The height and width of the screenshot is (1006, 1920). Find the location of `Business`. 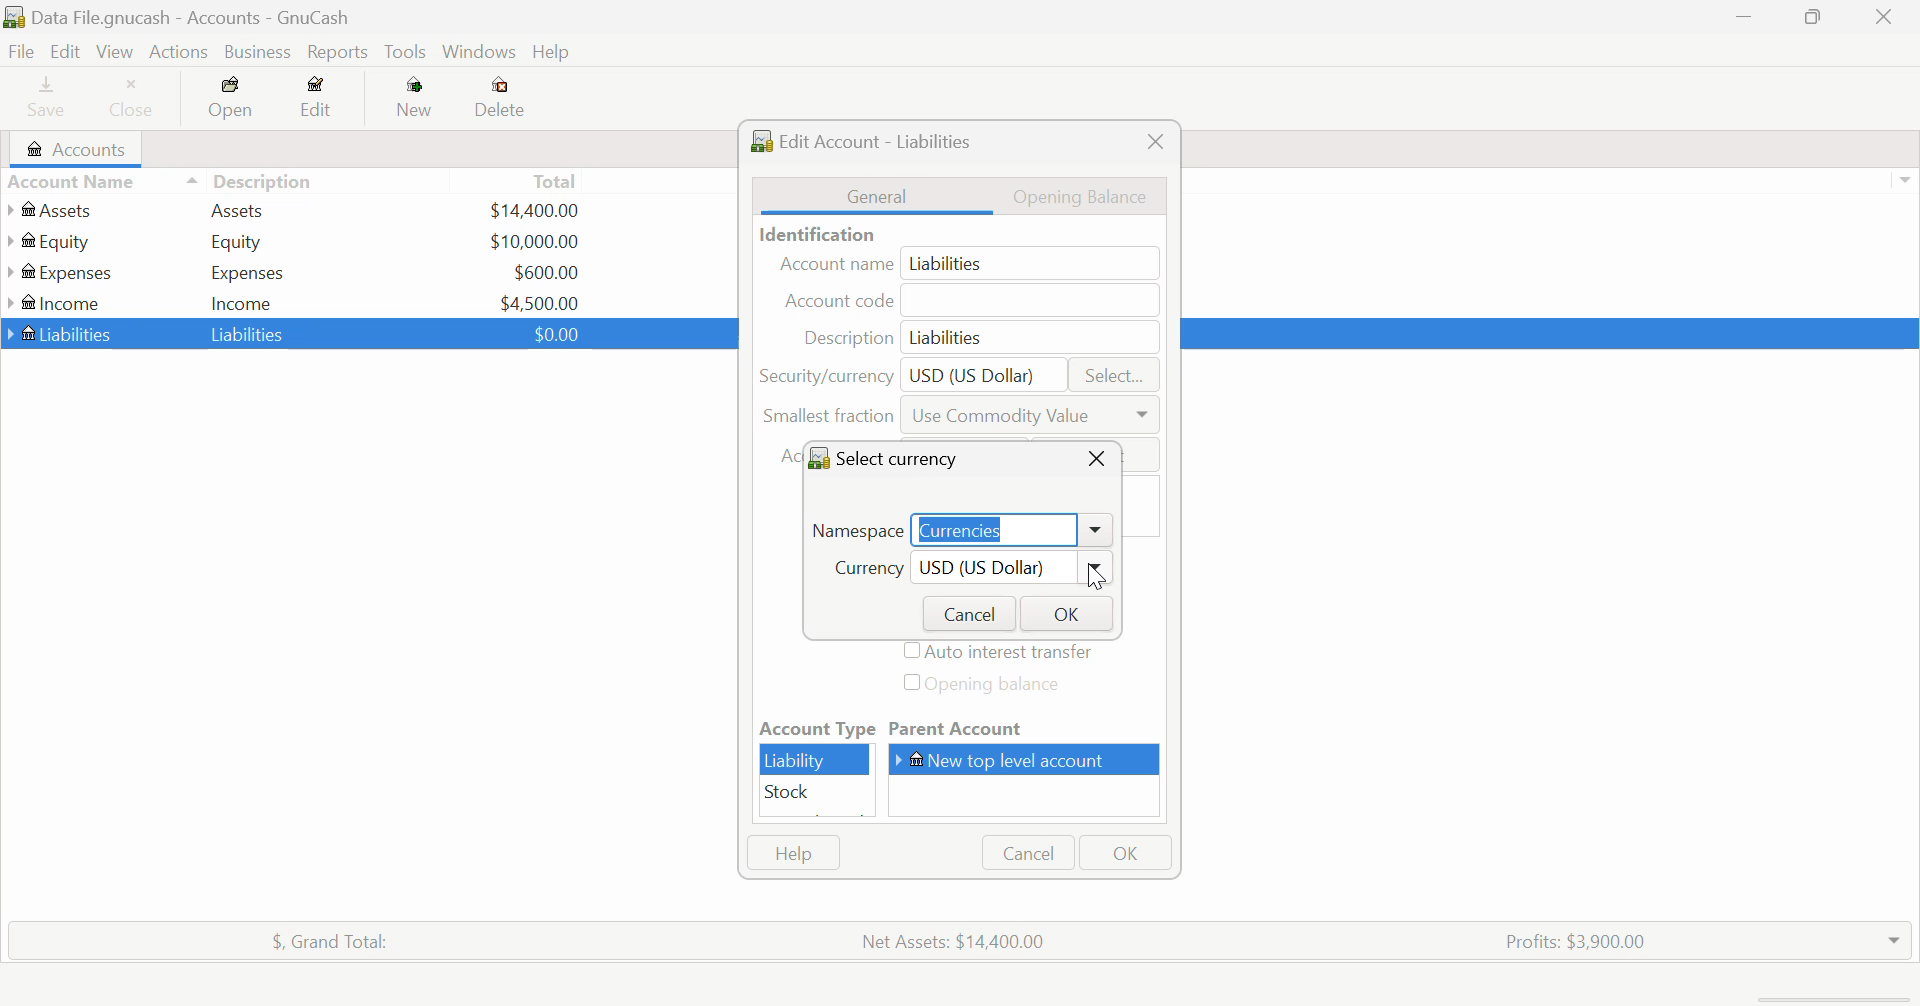

Business is located at coordinates (258, 52).